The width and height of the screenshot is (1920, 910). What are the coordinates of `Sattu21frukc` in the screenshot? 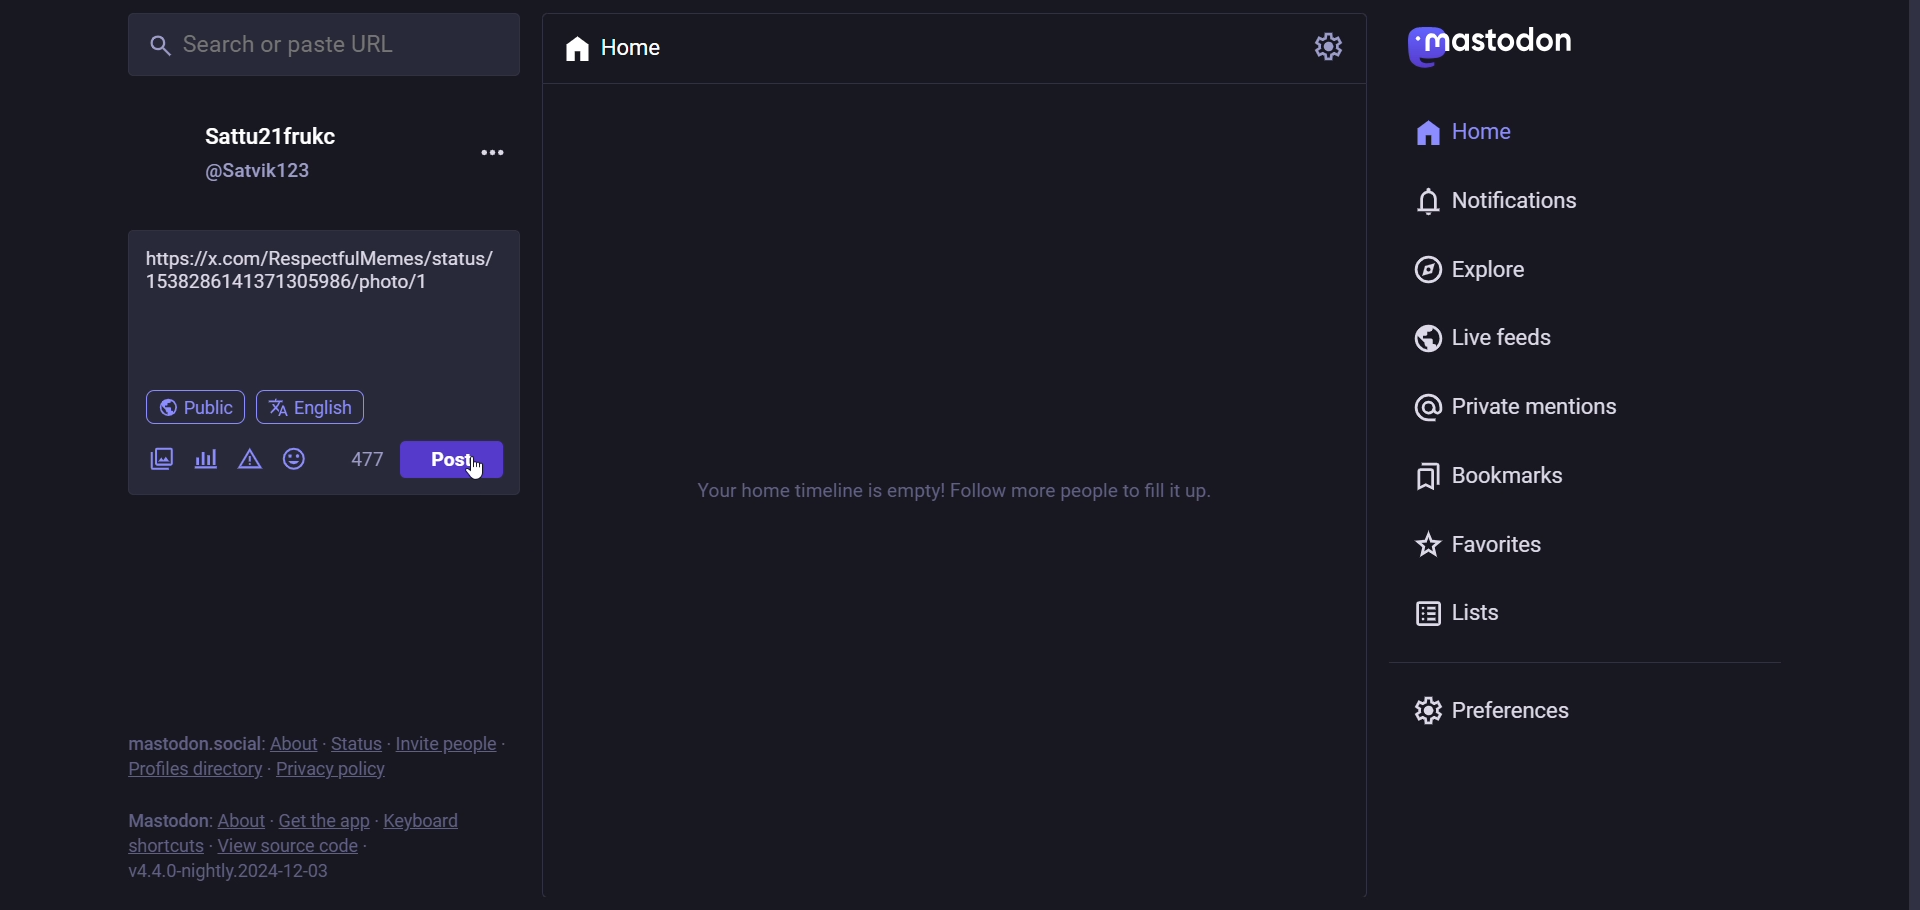 It's located at (268, 135).